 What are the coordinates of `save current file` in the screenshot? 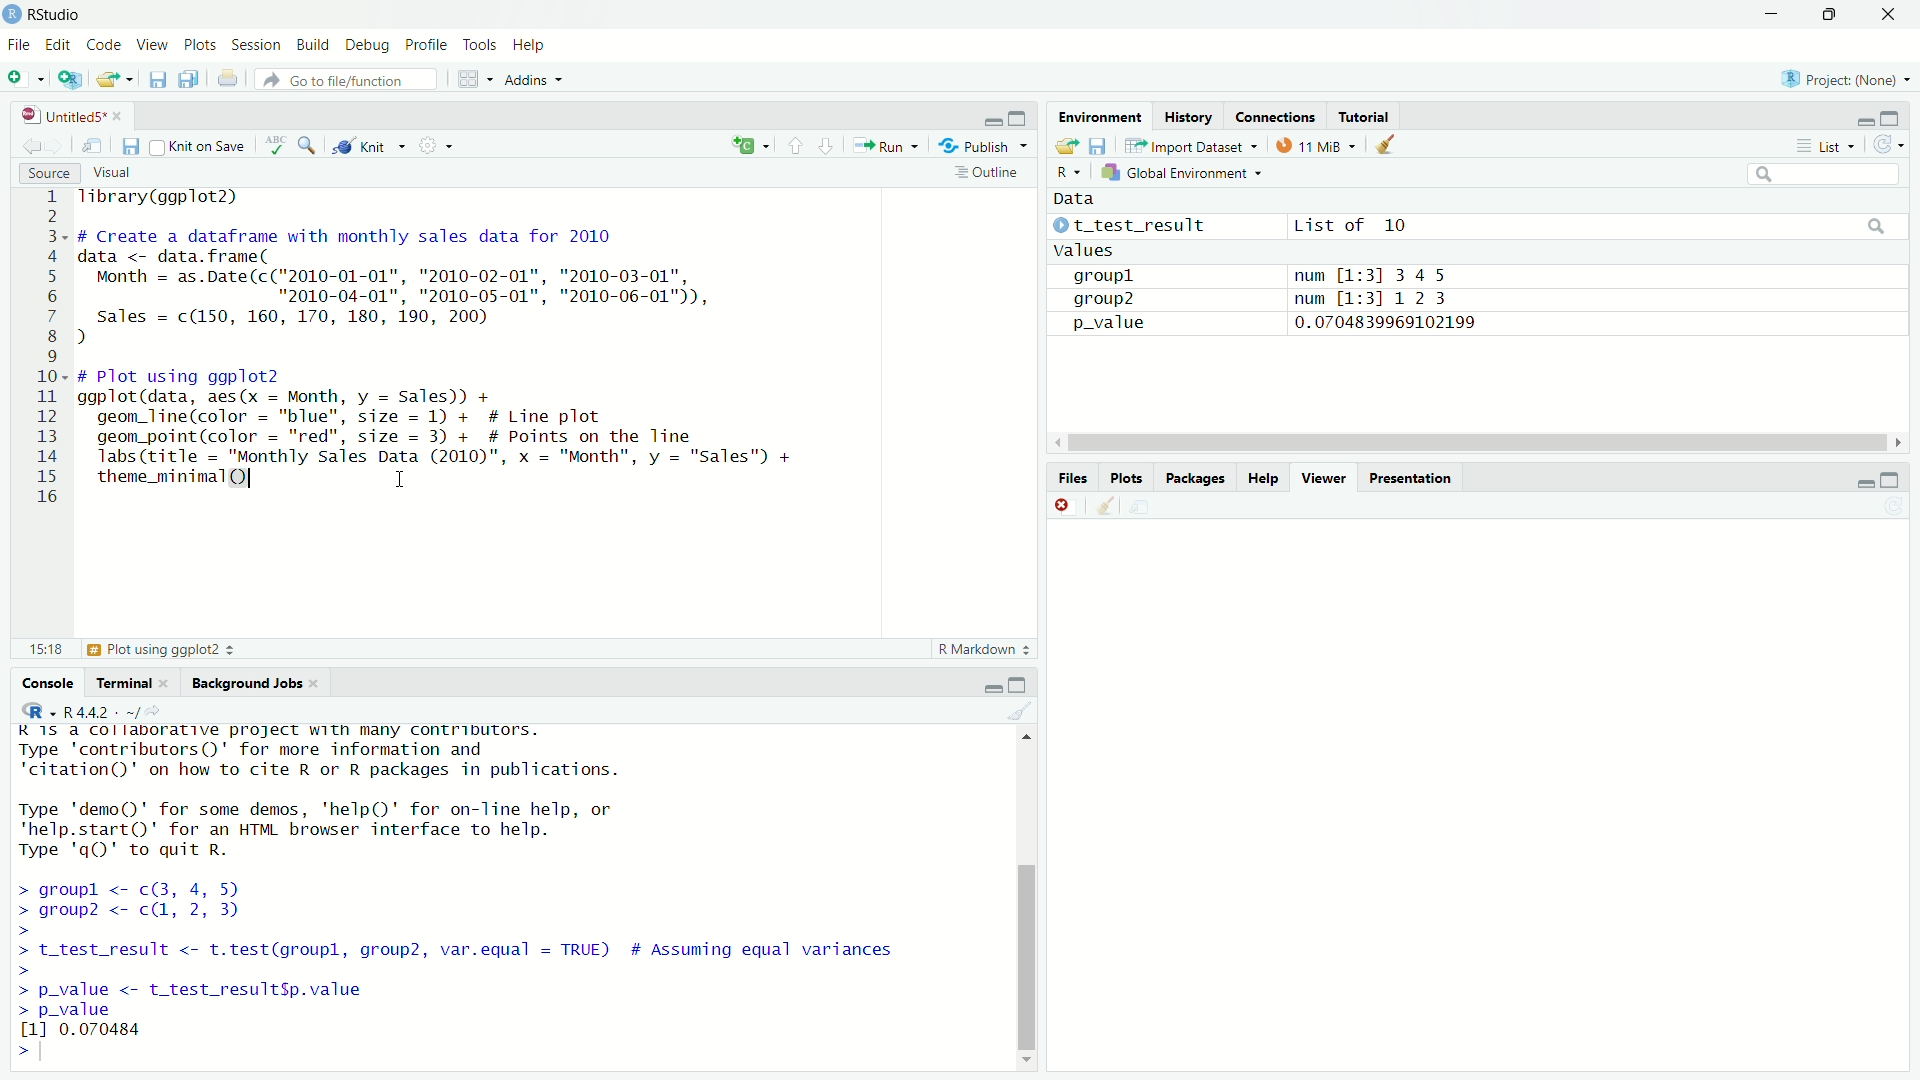 It's located at (158, 81).